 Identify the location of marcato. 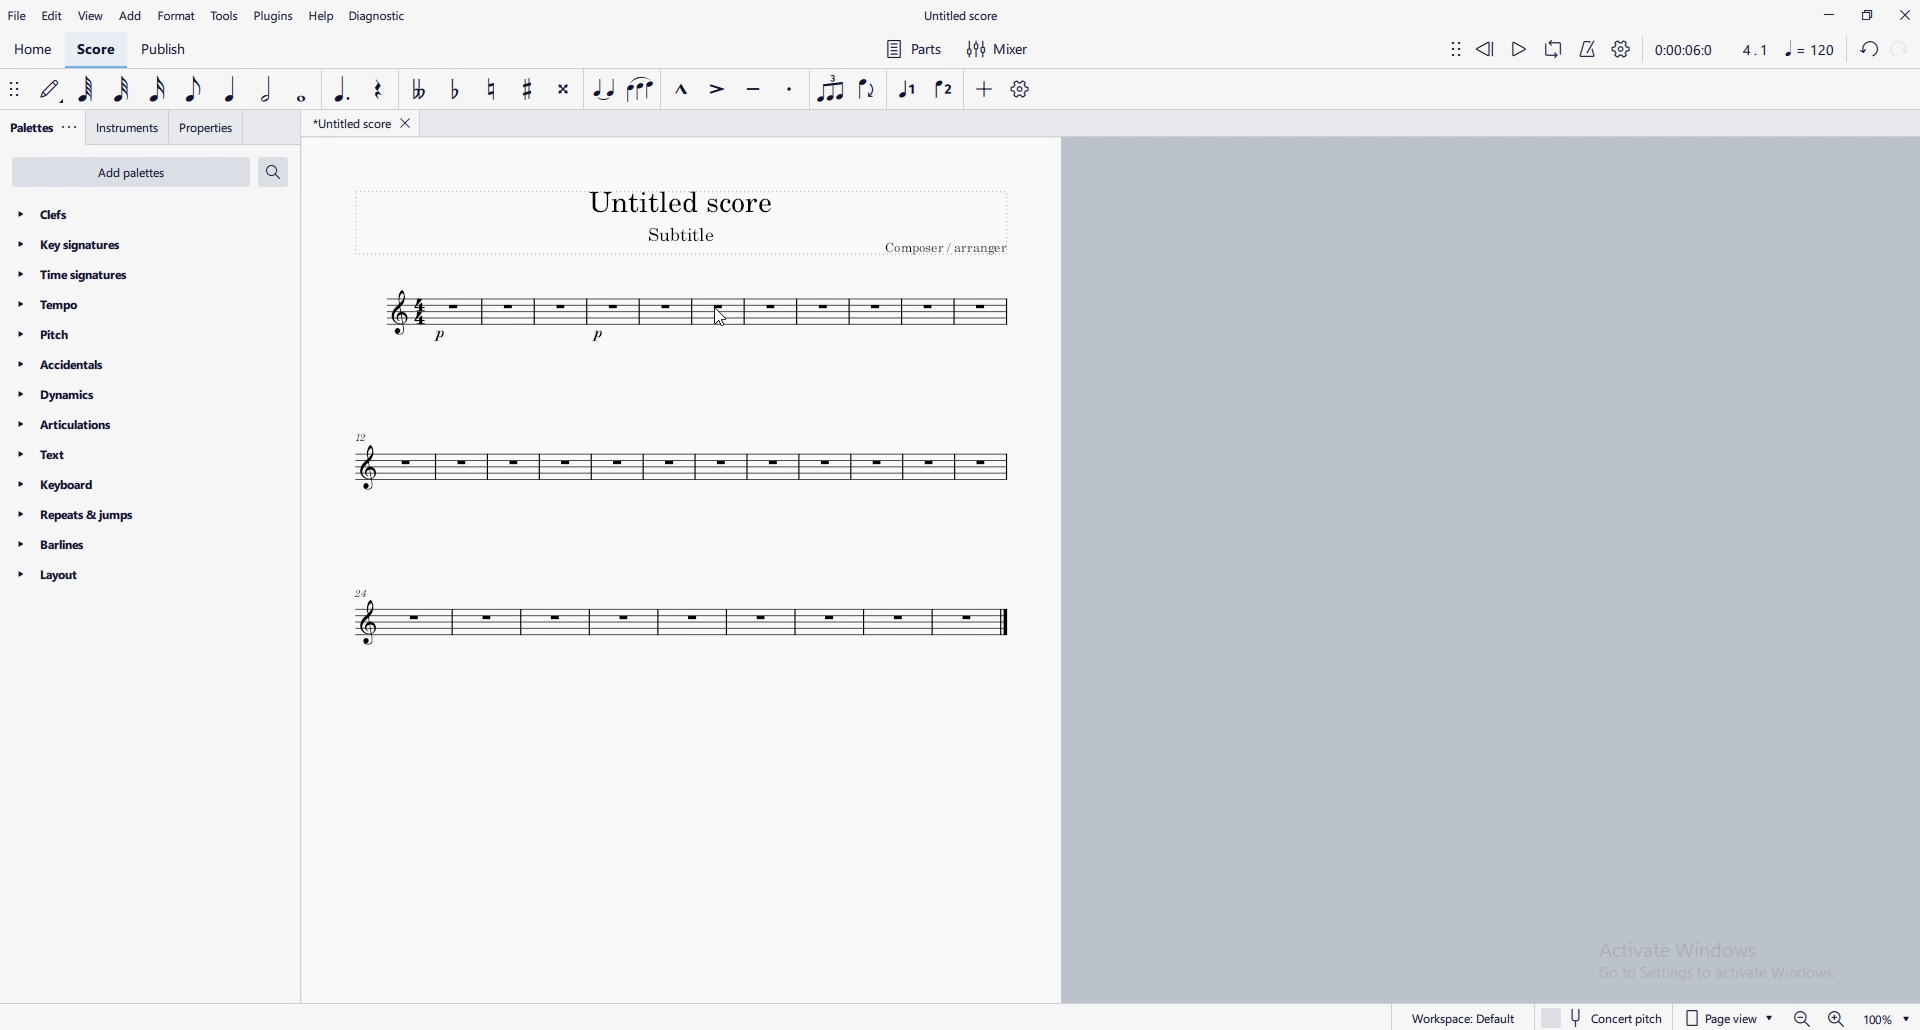
(683, 87).